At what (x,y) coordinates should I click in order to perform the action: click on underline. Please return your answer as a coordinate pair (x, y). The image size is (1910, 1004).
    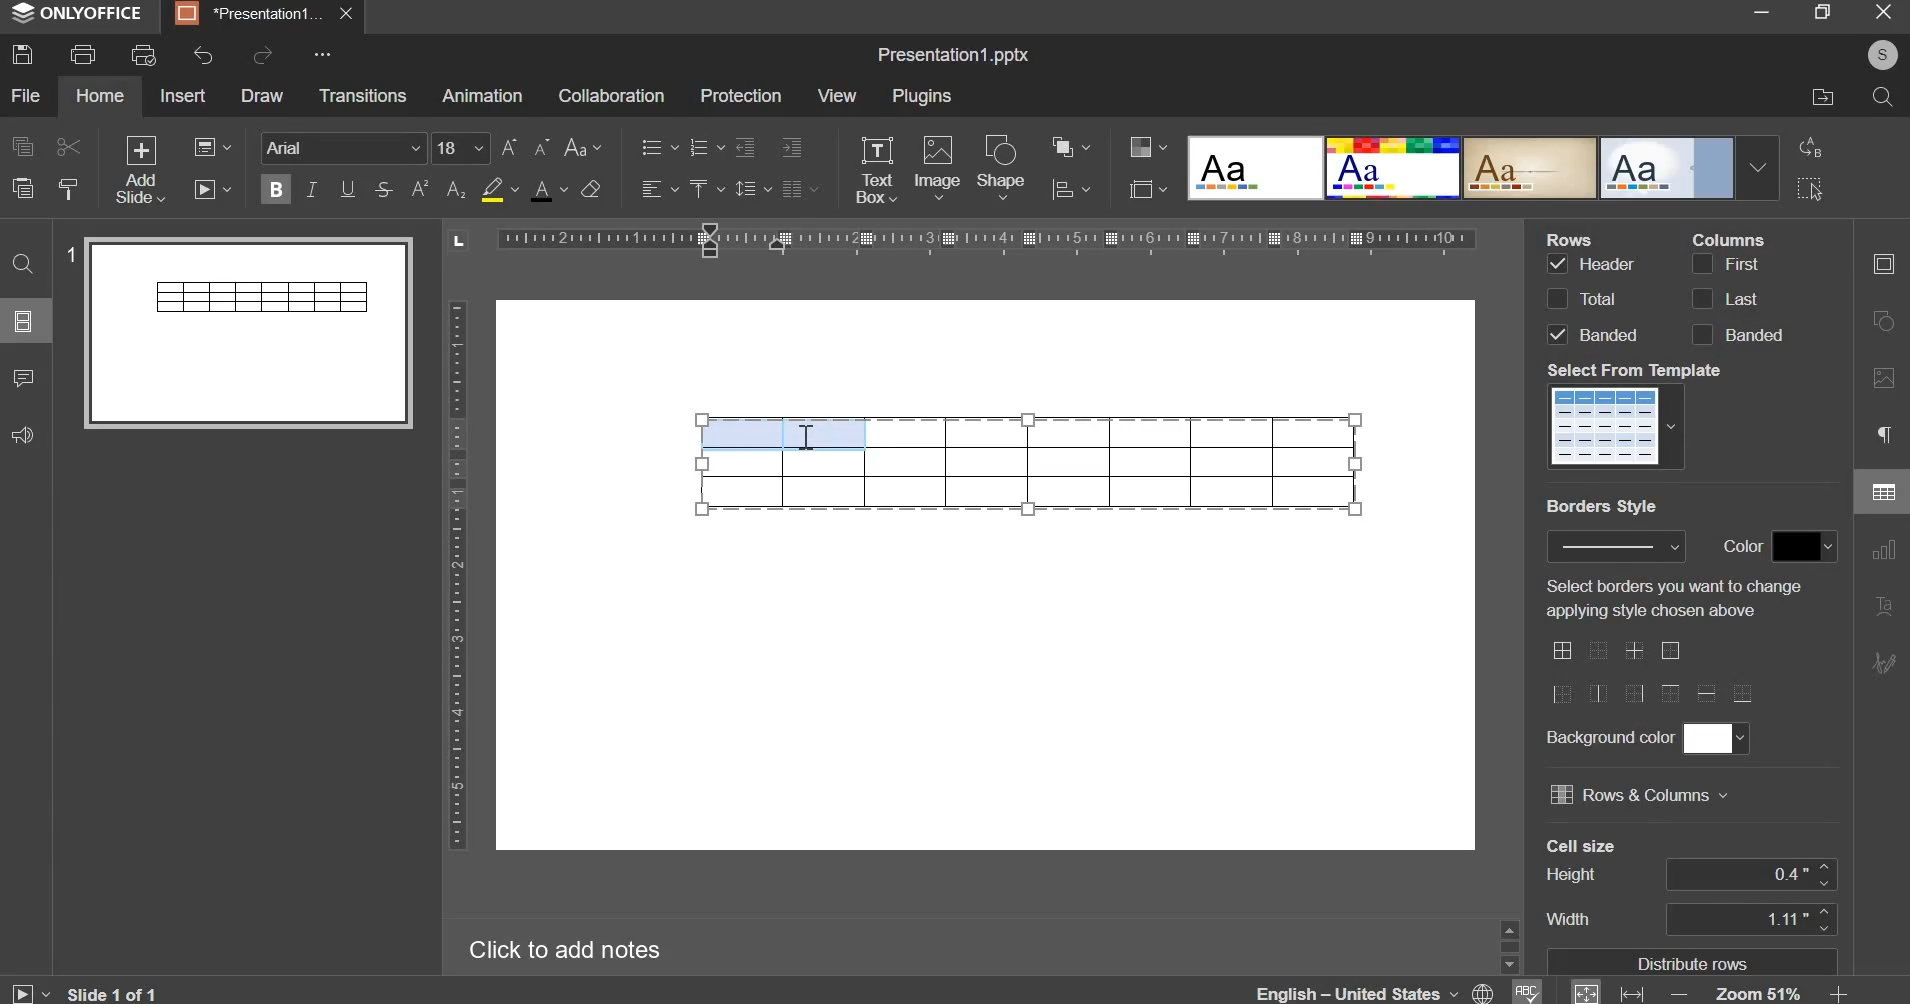
    Looking at the image, I should click on (346, 188).